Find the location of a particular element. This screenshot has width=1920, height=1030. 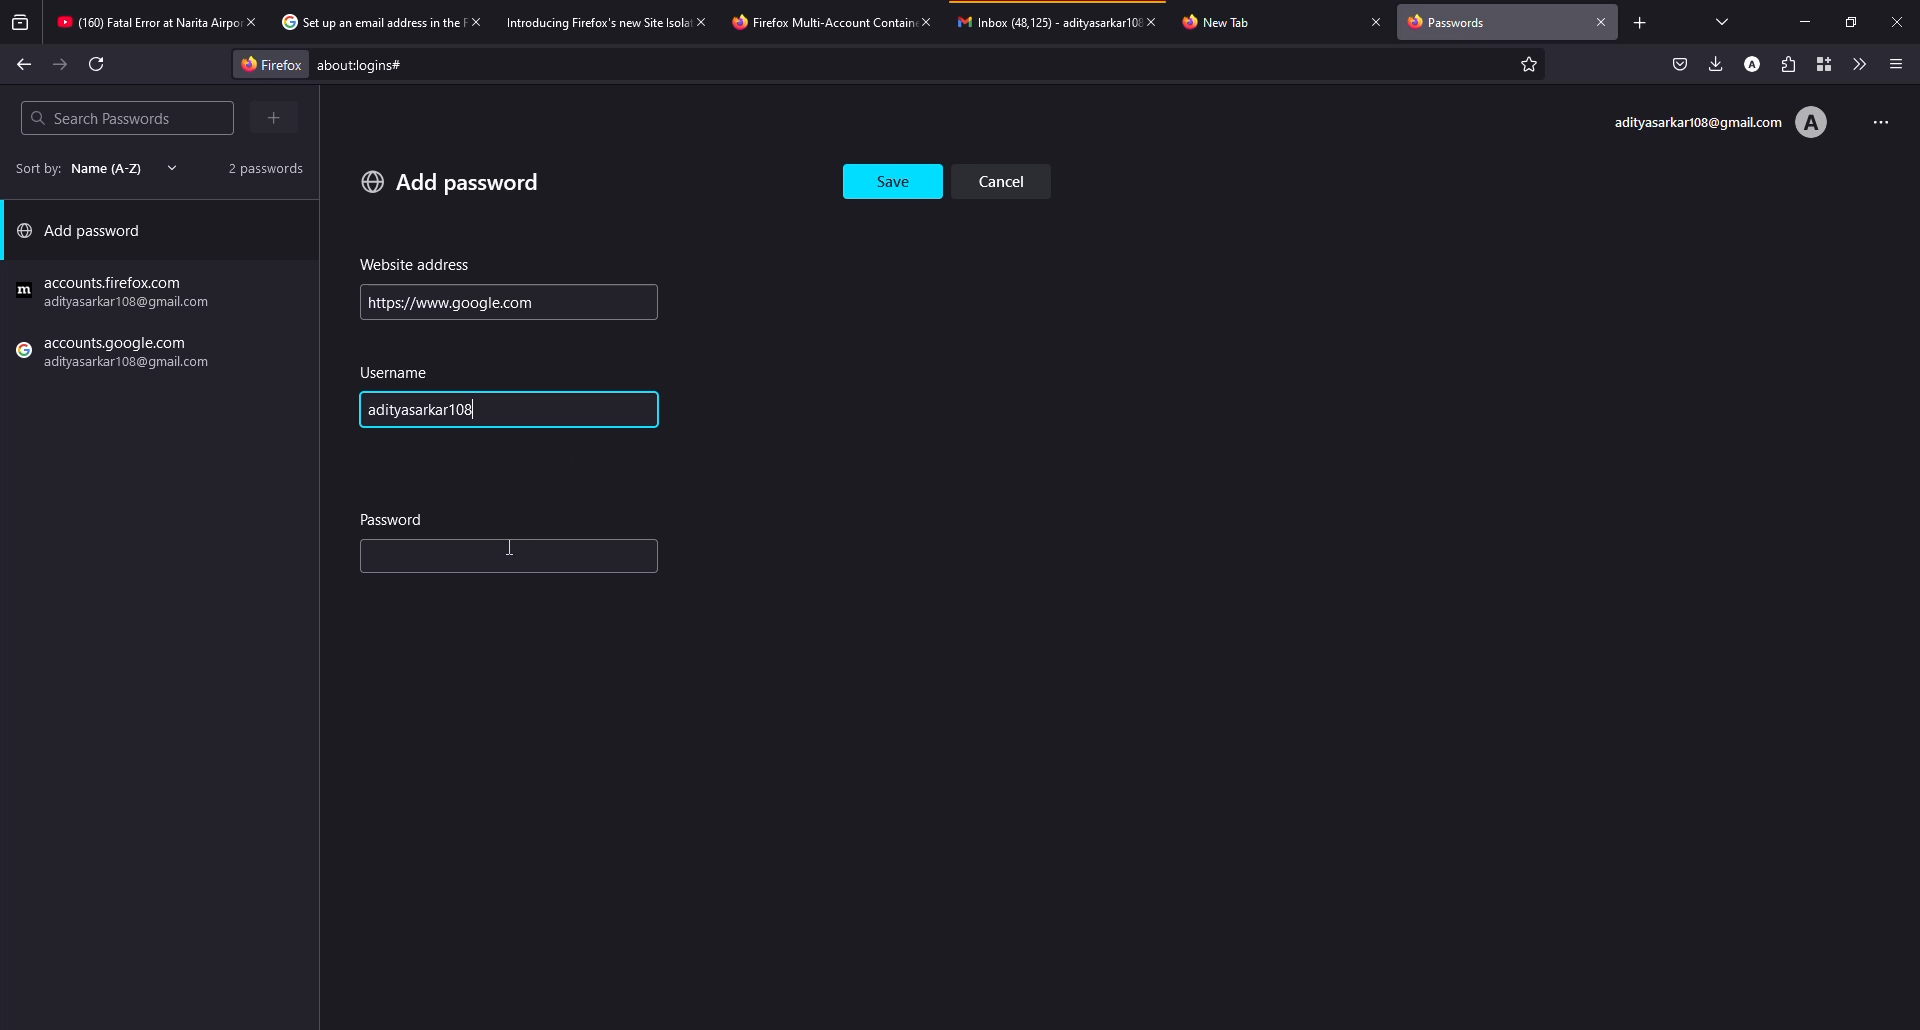

close is located at coordinates (1897, 21).